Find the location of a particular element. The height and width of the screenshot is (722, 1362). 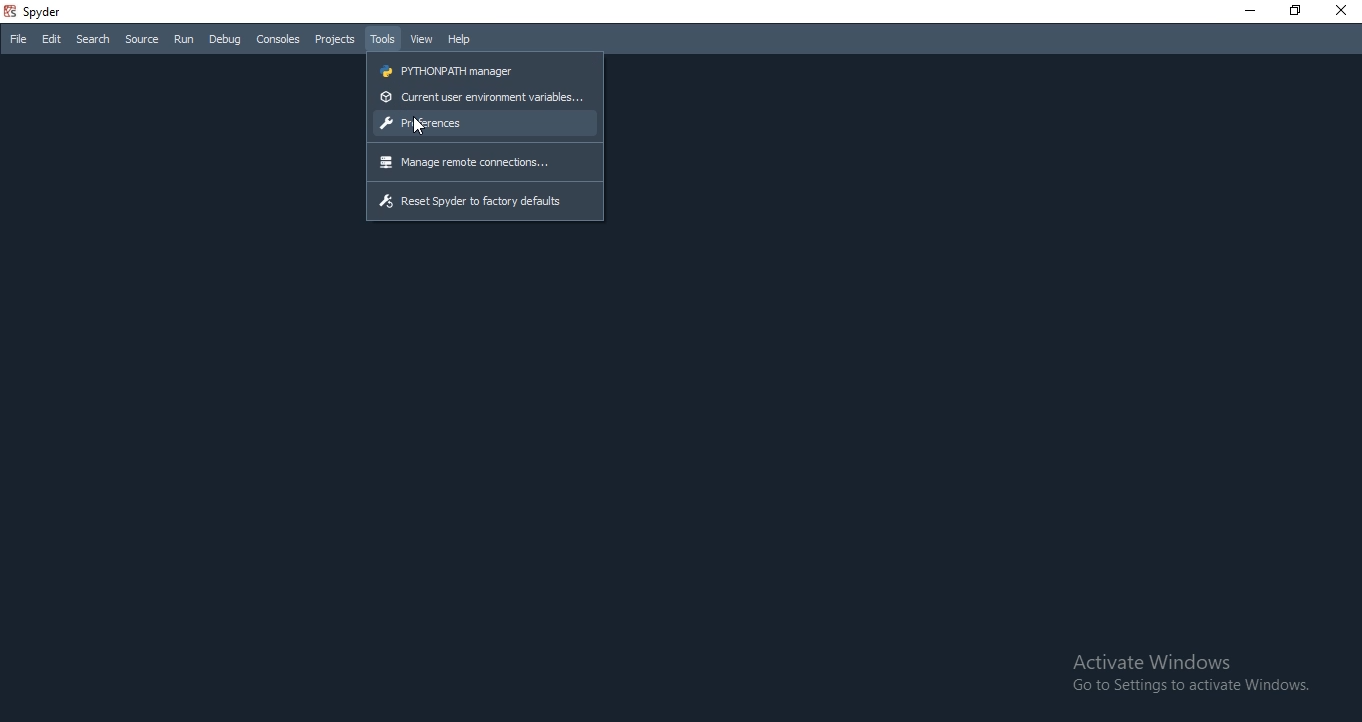

File  is located at coordinates (18, 38).